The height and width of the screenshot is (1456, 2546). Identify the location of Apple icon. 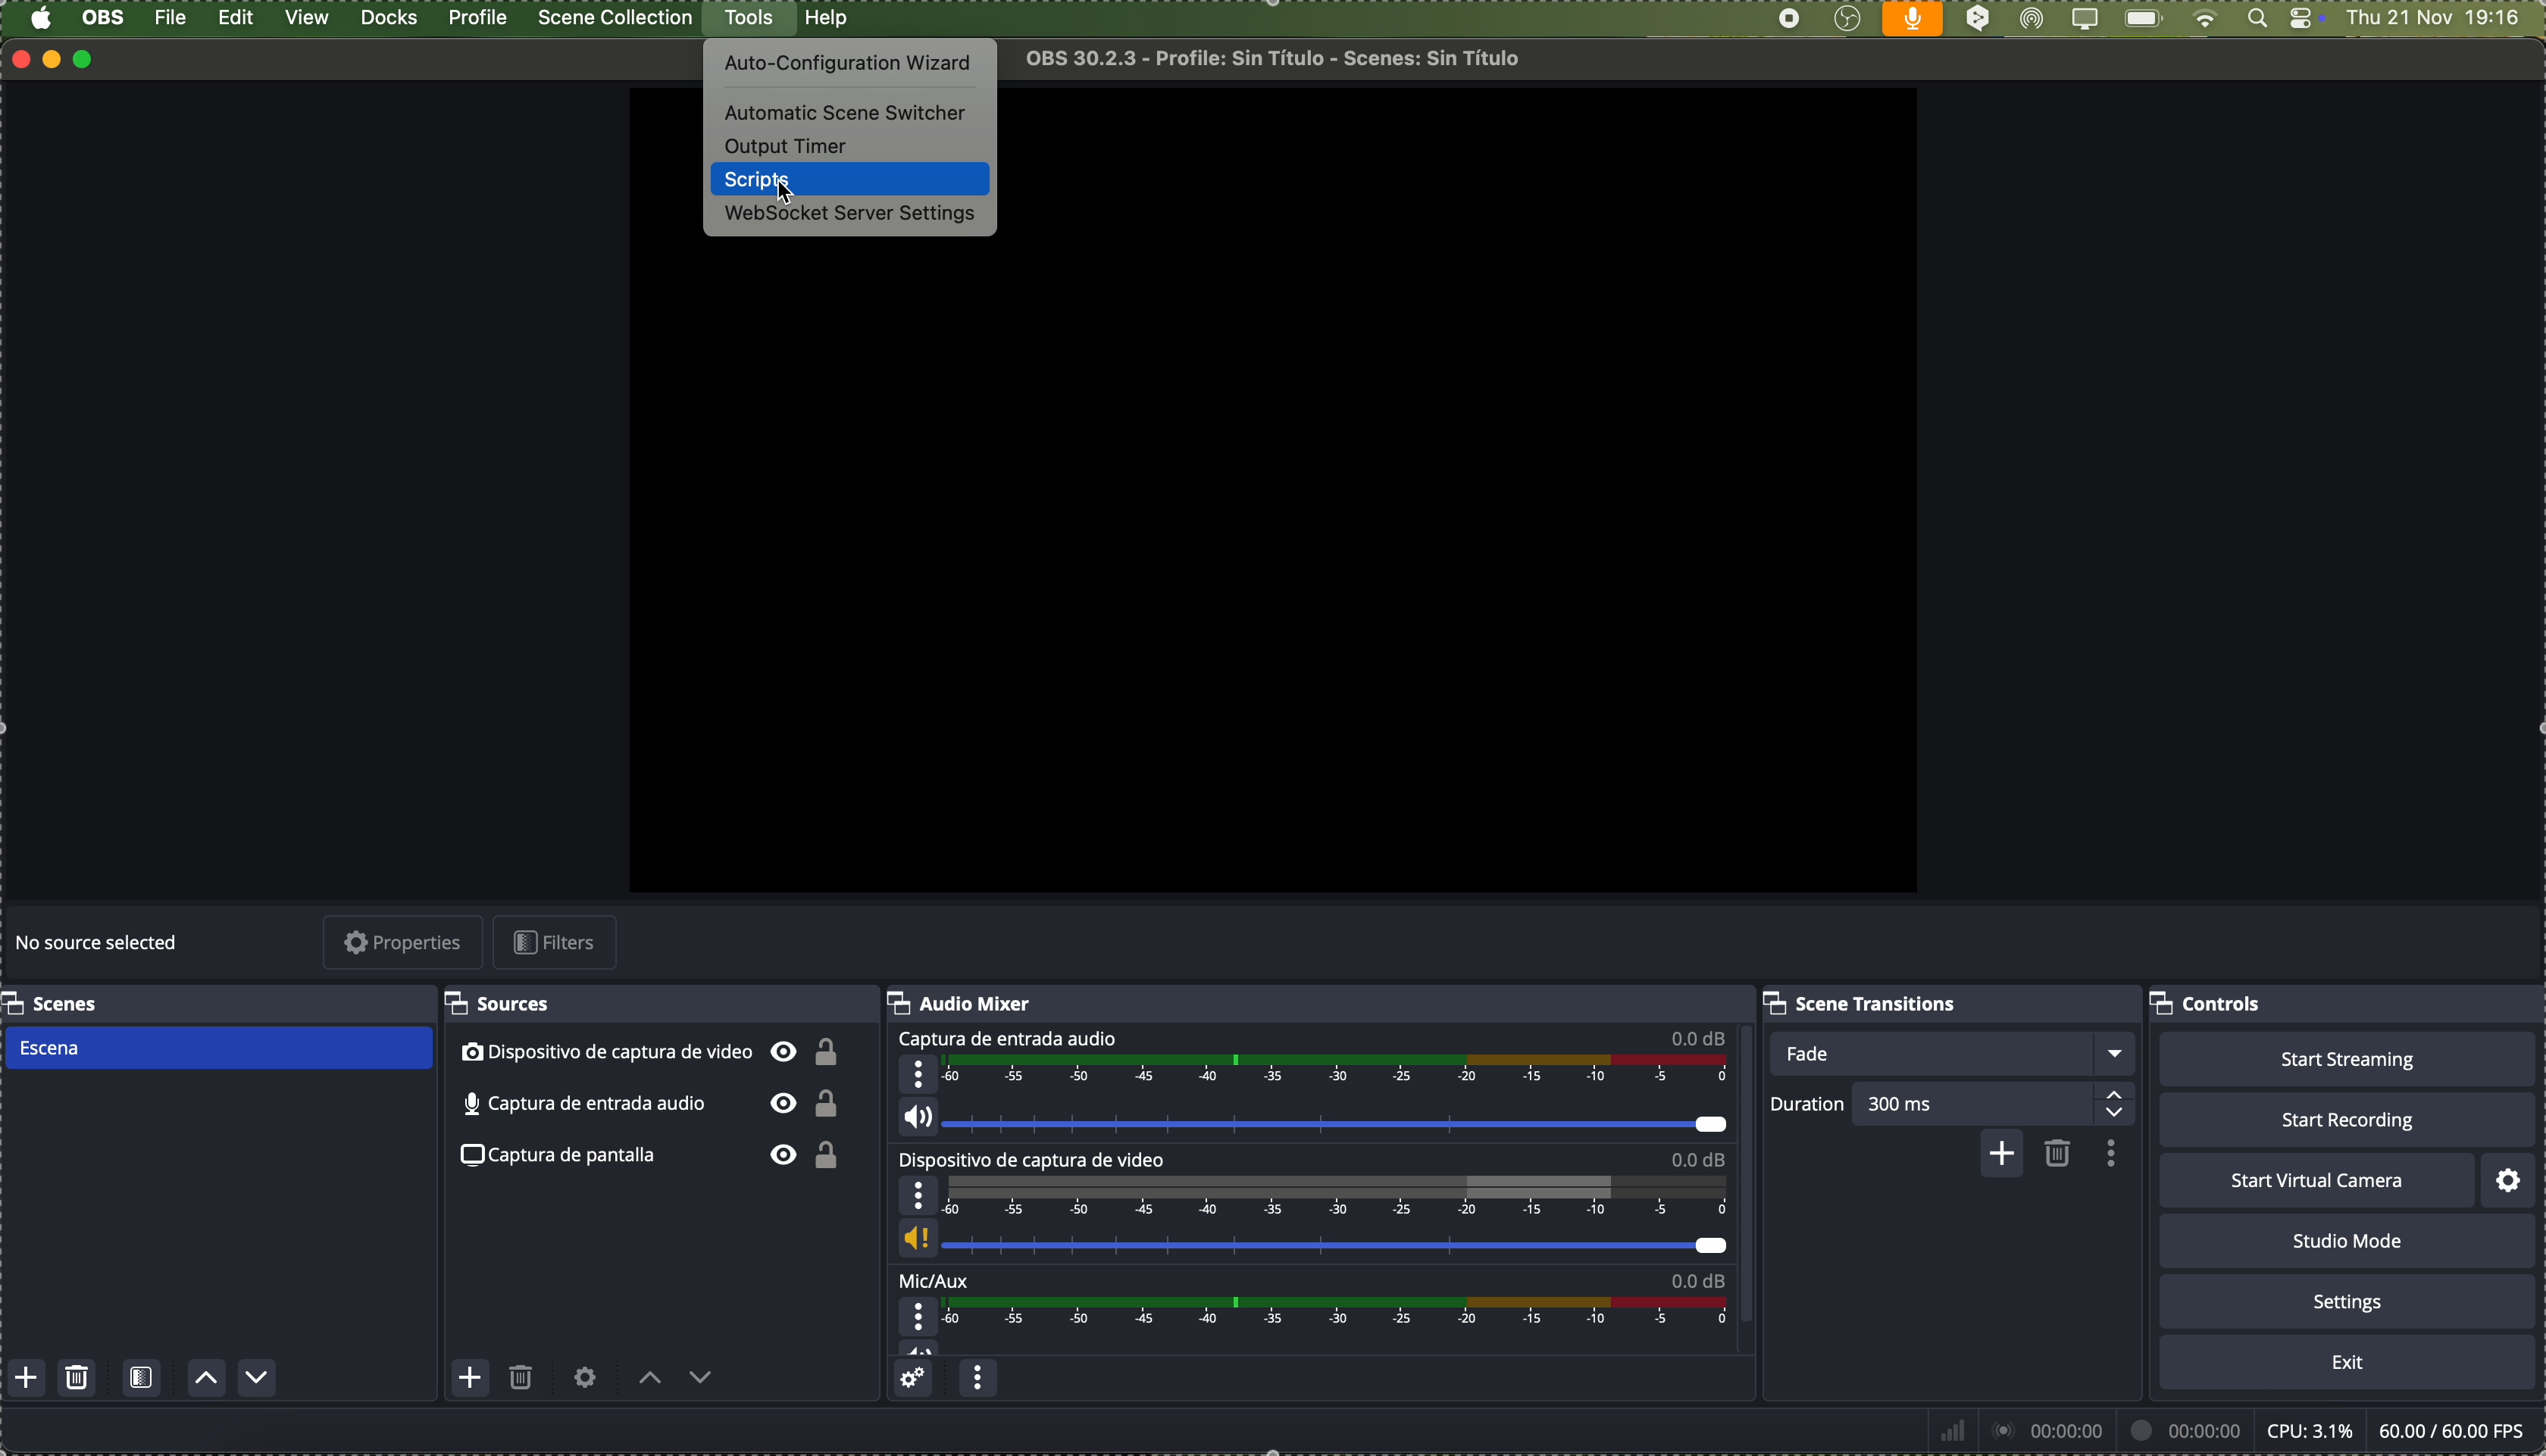
(40, 19).